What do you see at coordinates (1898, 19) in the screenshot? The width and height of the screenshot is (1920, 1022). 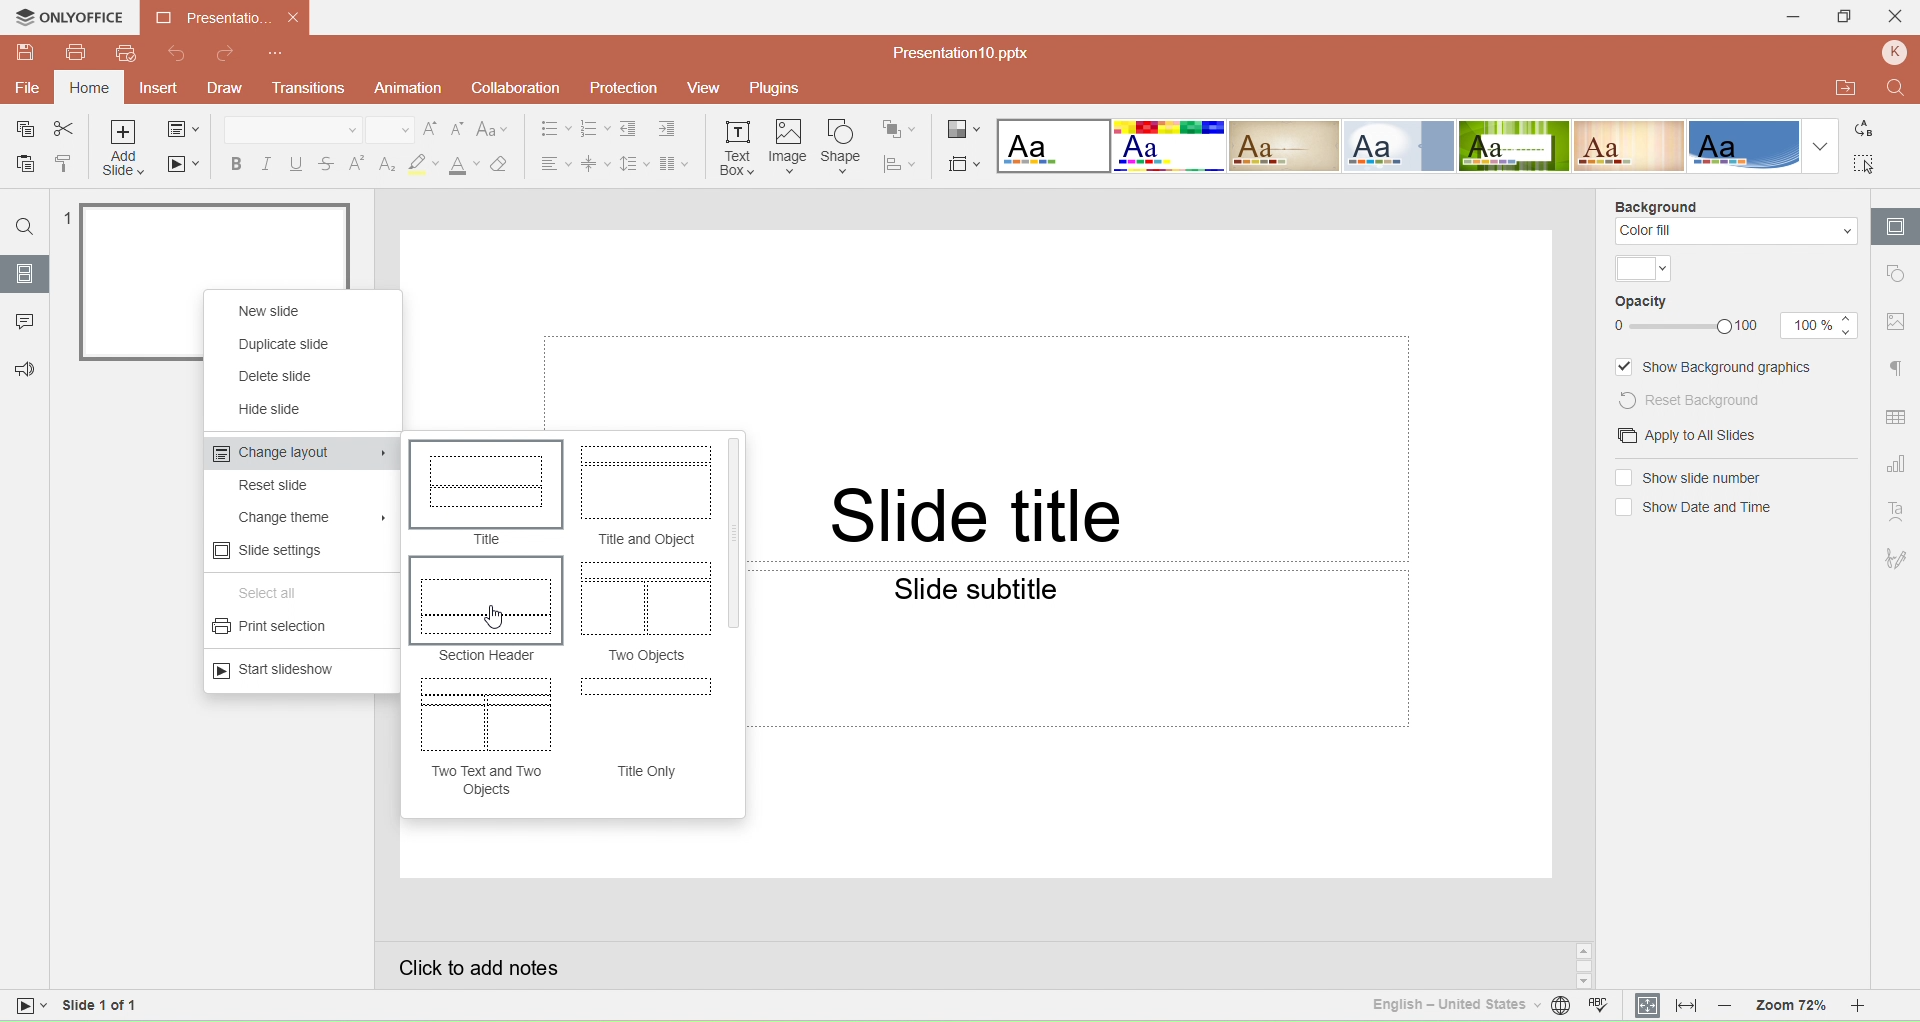 I see `Close` at bounding box center [1898, 19].